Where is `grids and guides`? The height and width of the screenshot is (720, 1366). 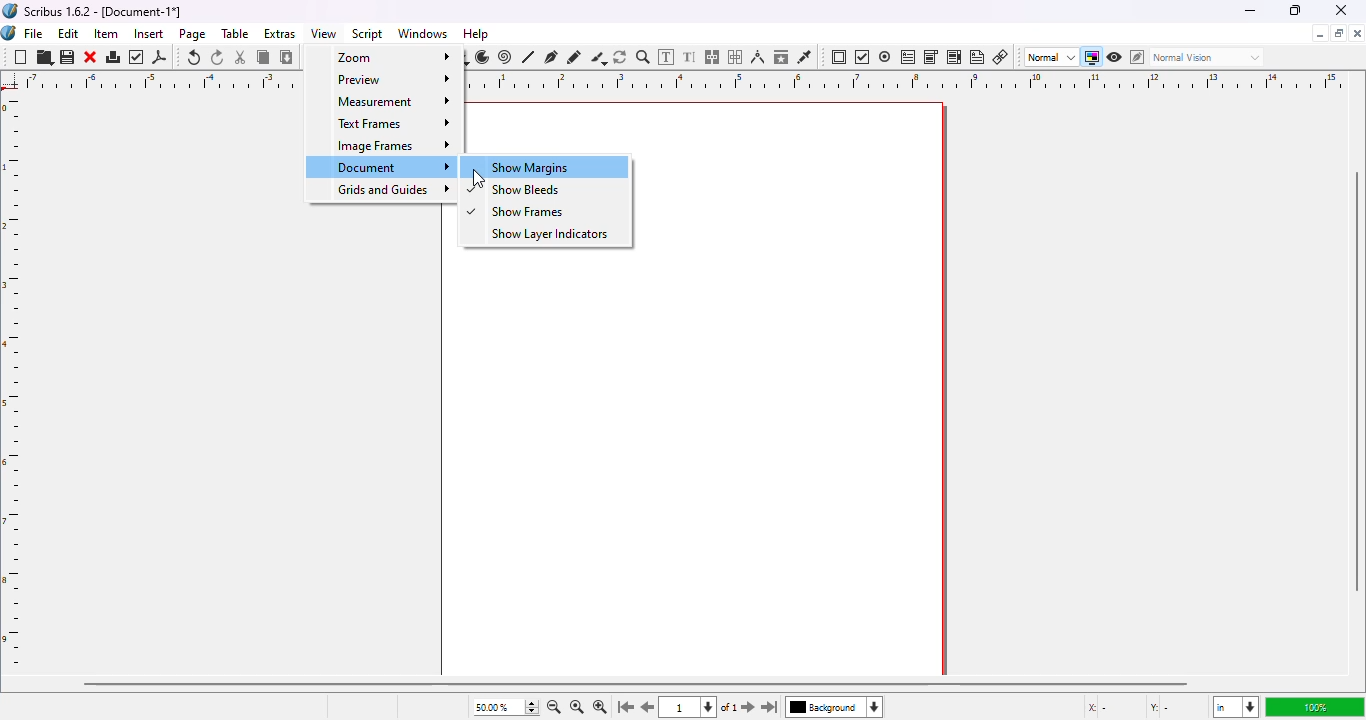
grids and guides is located at coordinates (384, 191).